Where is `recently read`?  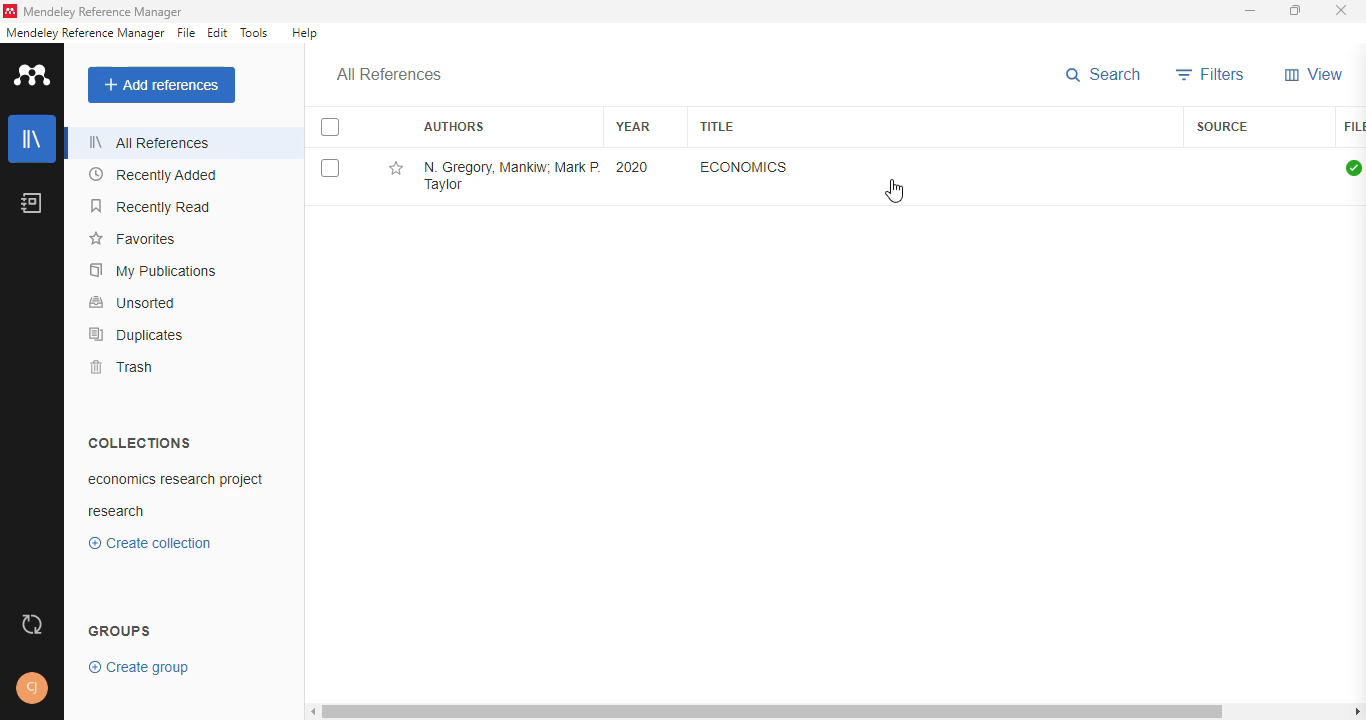 recently read is located at coordinates (149, 206).